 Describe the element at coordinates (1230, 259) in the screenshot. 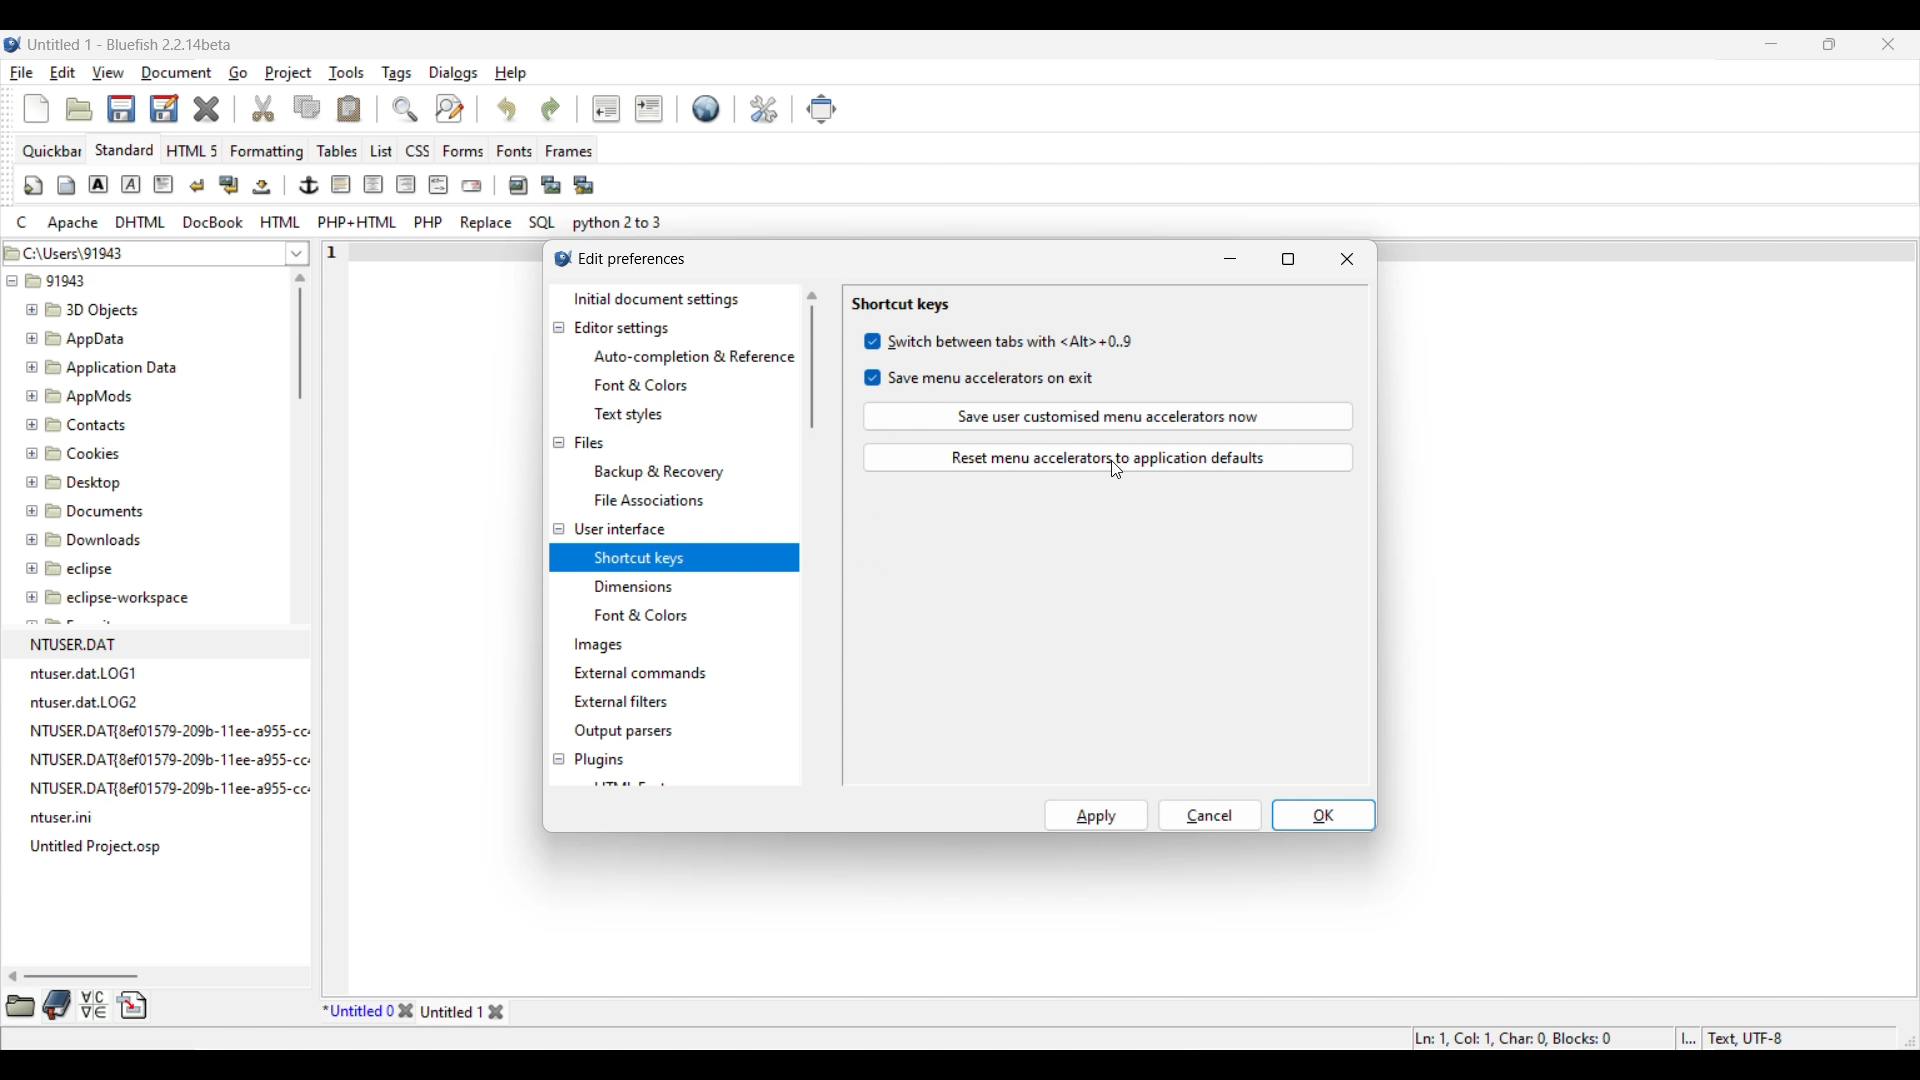

I see `Minimize` at that location.